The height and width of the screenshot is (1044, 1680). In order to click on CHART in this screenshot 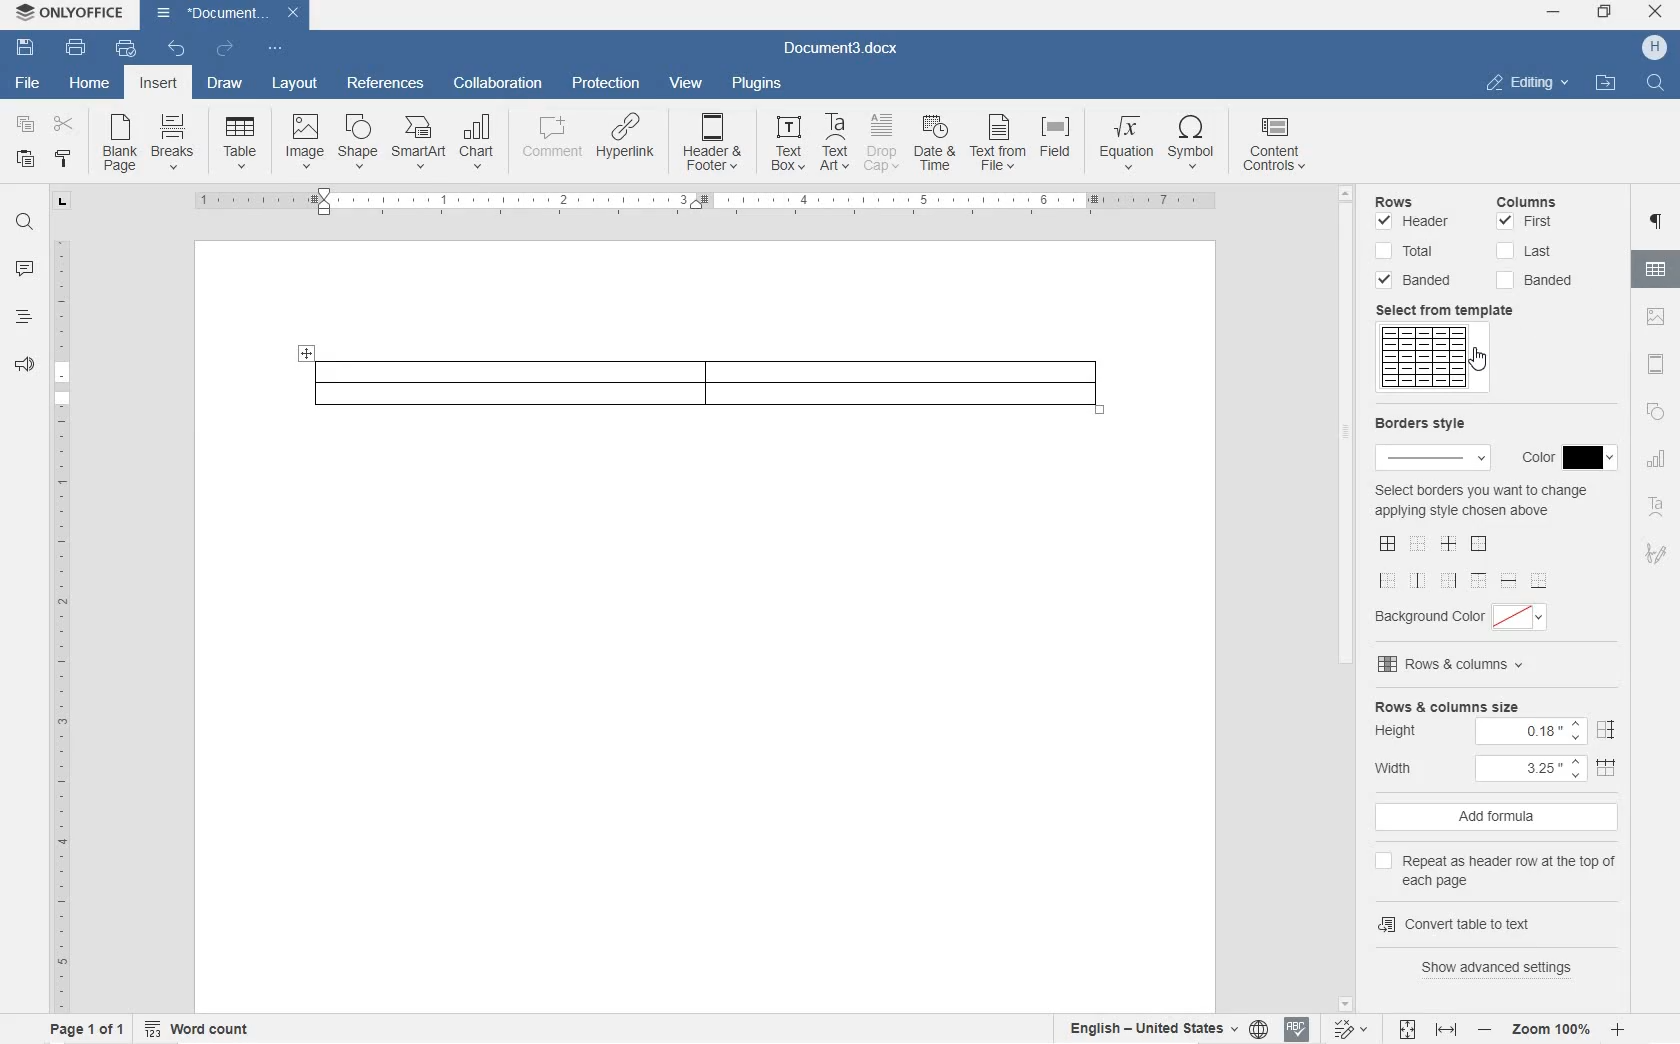, I will do `click(1658, 462)`.